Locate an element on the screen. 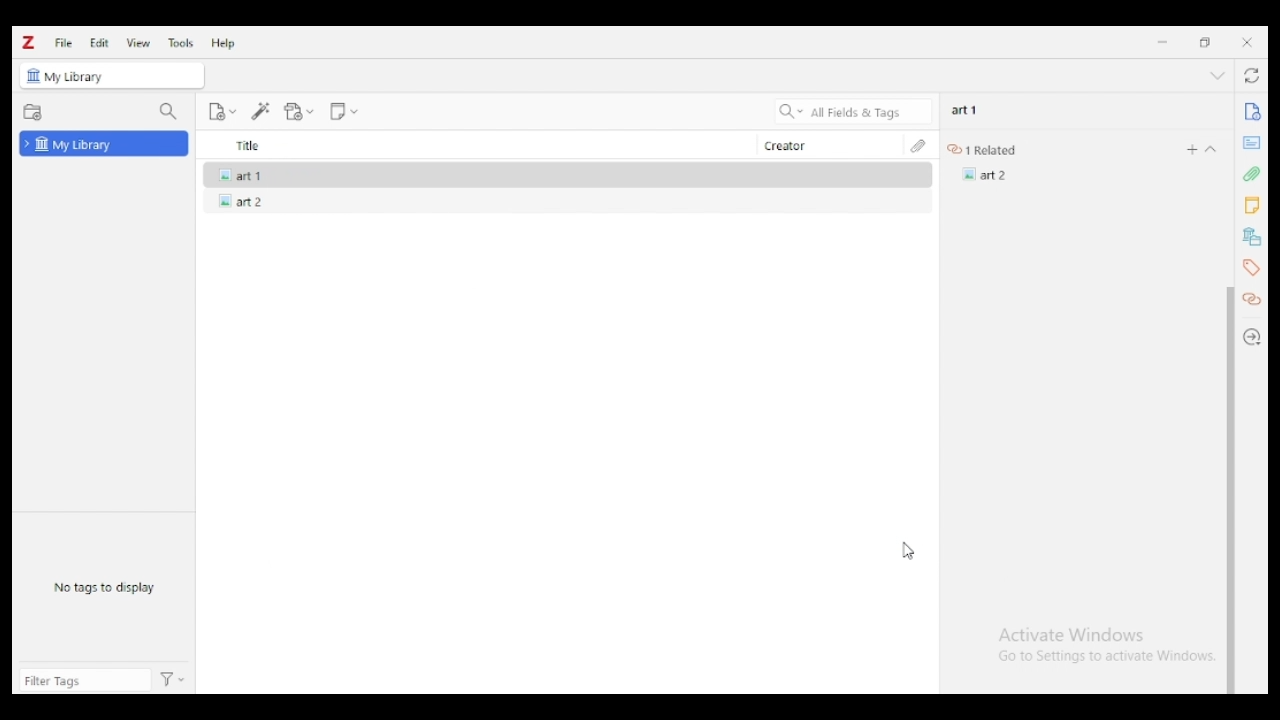  actions is located at coordinates (173, 681).